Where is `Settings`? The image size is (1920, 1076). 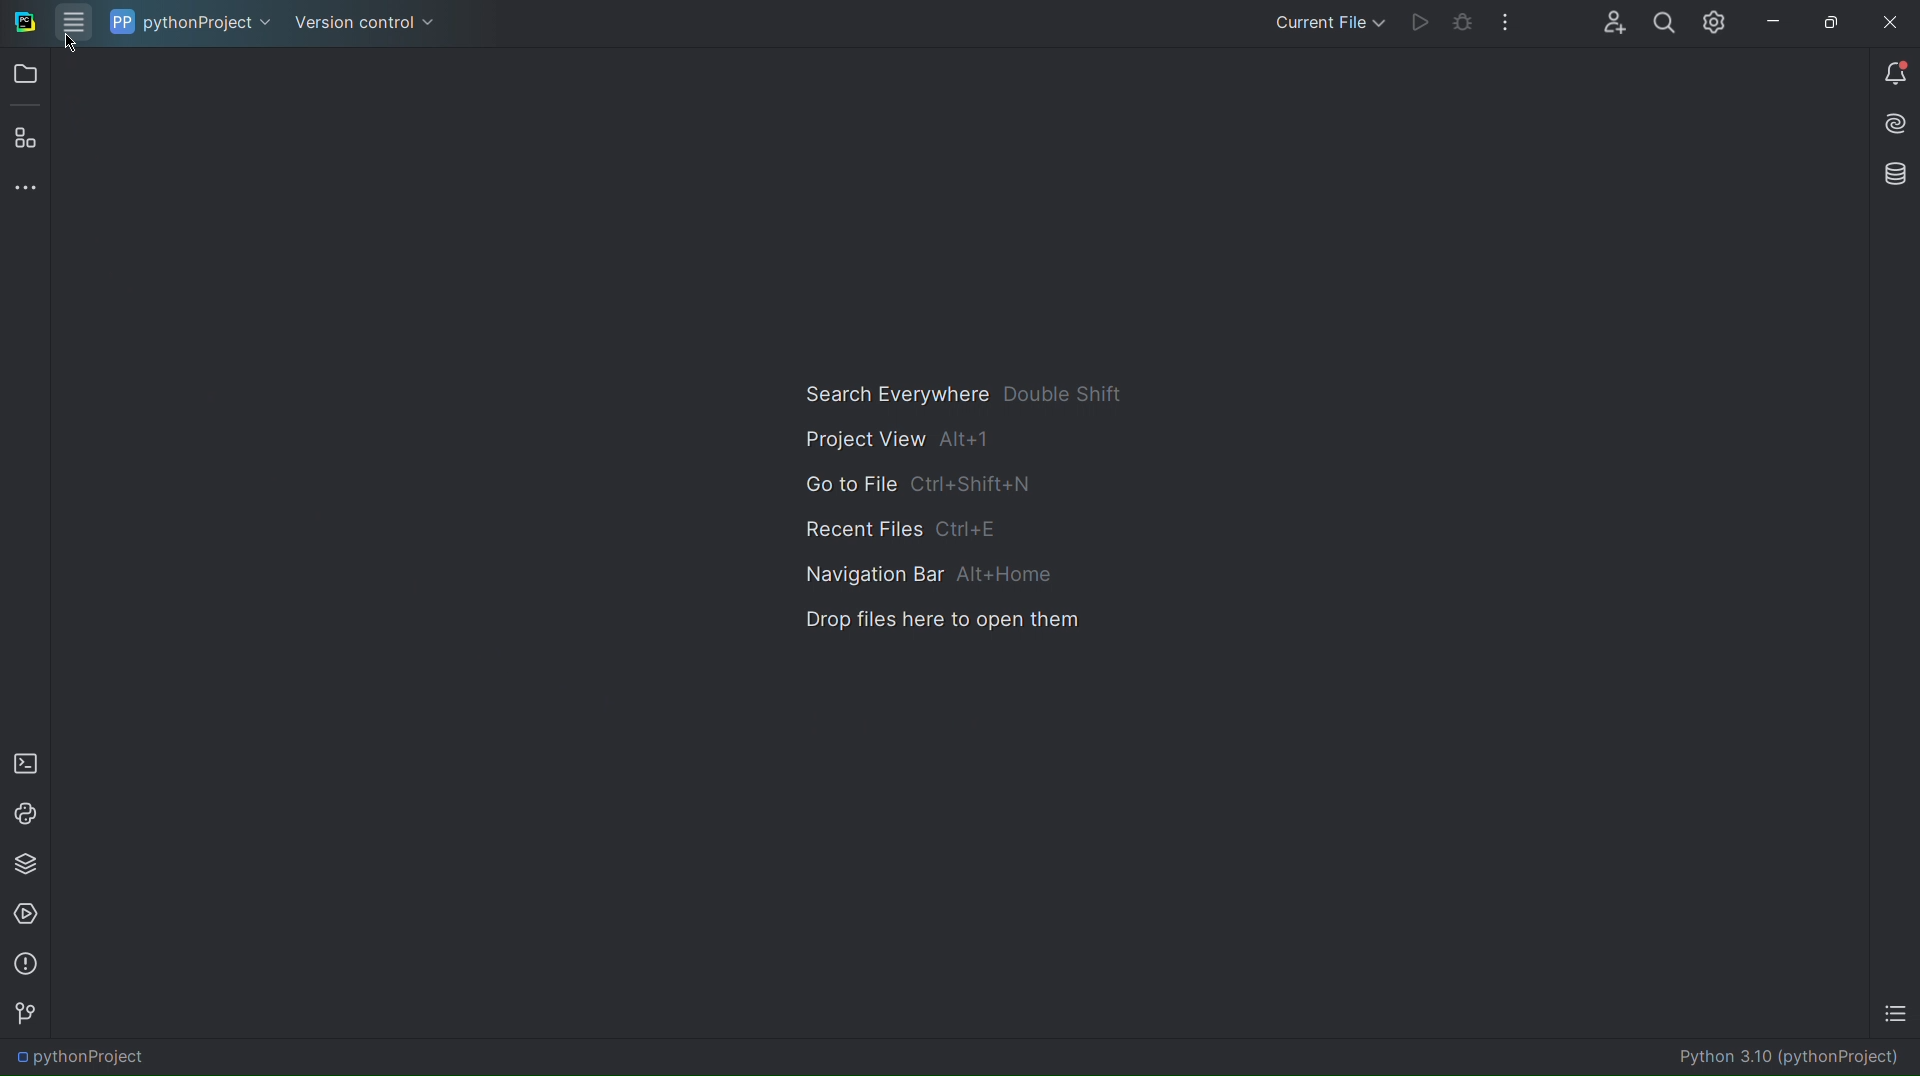
Settings is located at coordinates (1714, 22).